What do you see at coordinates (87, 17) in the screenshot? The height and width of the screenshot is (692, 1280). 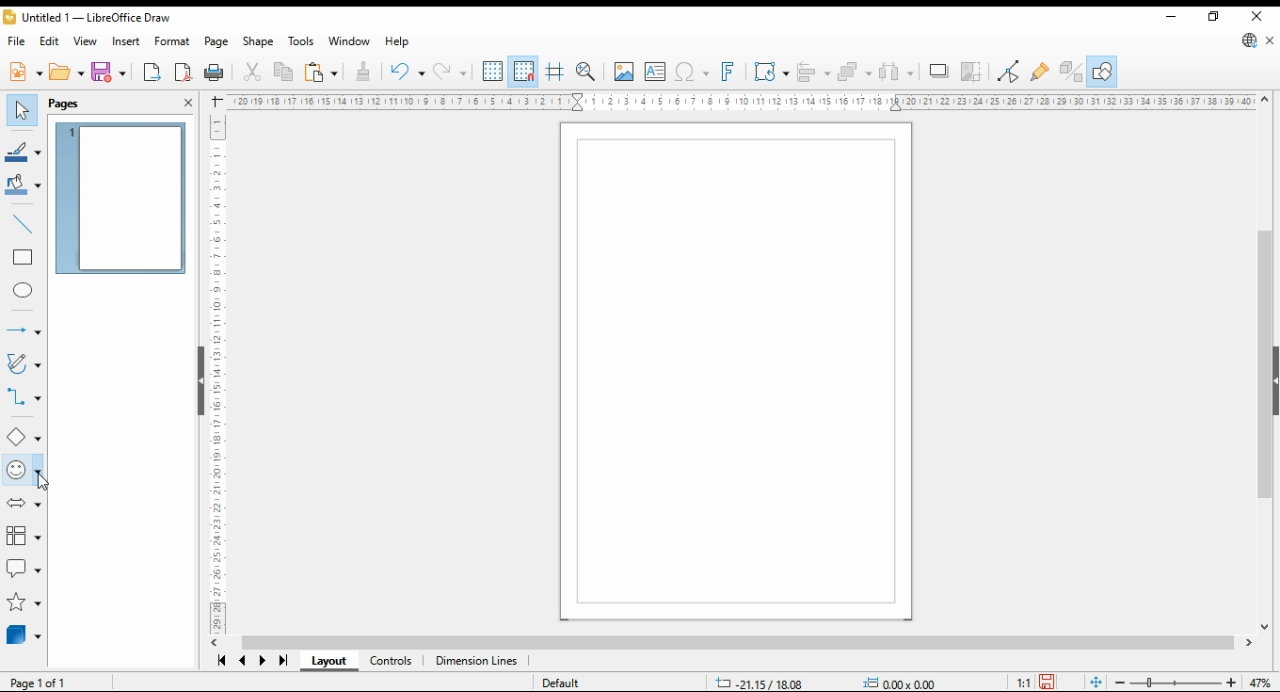 I see `icon and filename` at bounding box center [87, 17].